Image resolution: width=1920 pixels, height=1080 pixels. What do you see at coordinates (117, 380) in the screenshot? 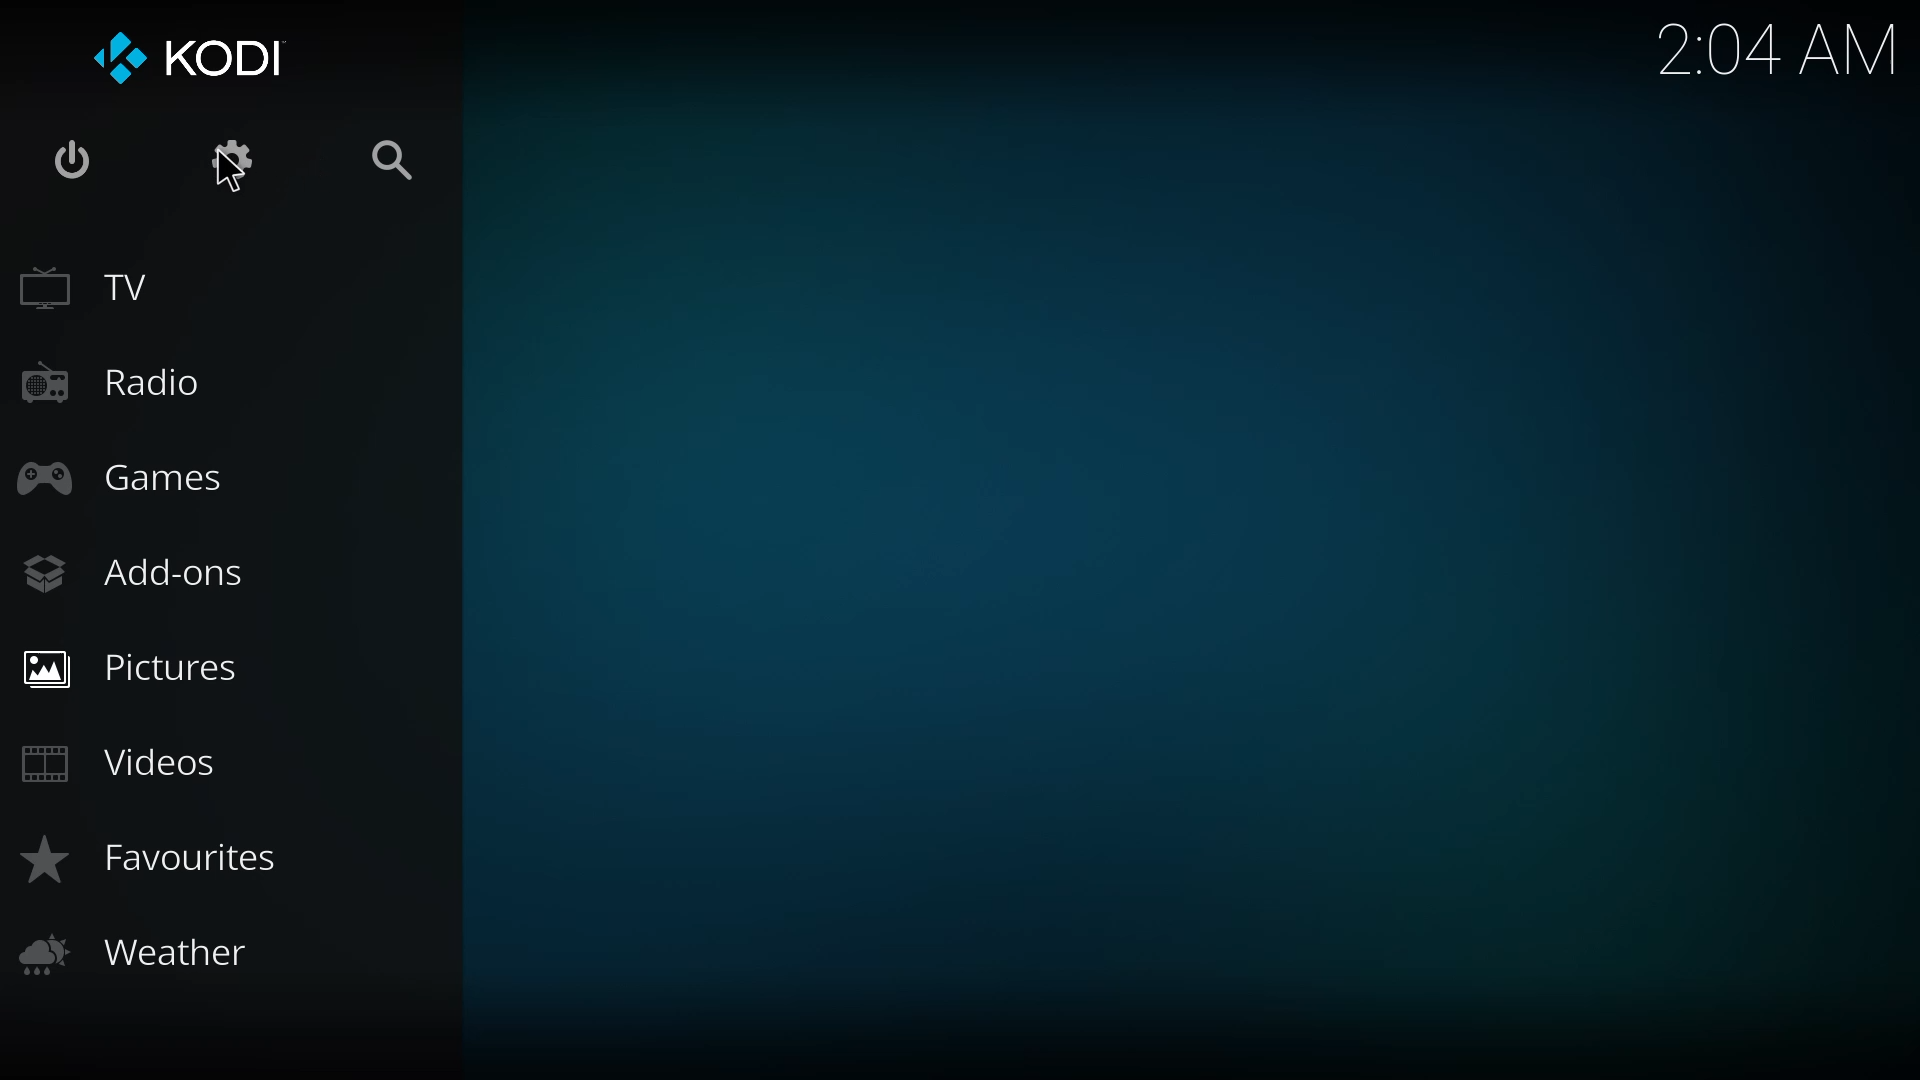
I see `radio` at bounding box center [117, 380].